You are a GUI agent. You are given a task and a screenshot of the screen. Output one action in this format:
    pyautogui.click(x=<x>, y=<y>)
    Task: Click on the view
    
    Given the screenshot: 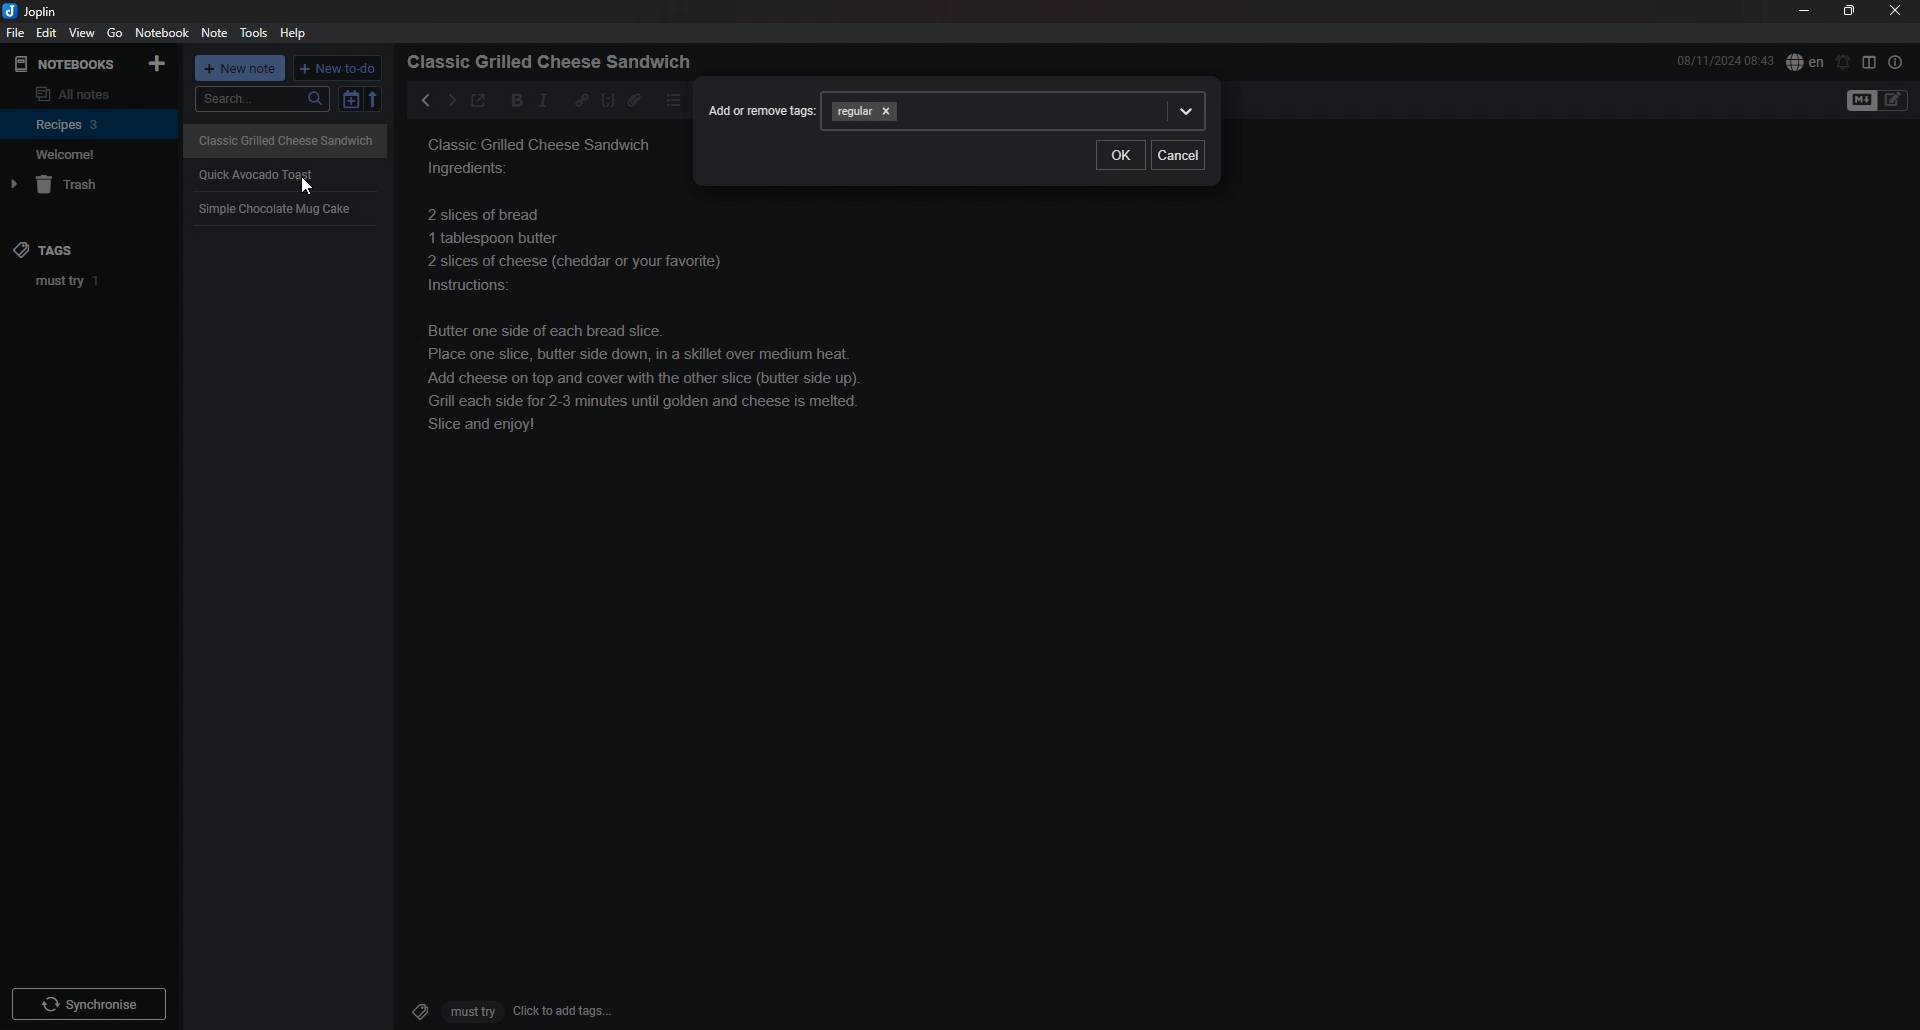 What is the action you would take?
    pyautogui.click(x=81, y=33)
    